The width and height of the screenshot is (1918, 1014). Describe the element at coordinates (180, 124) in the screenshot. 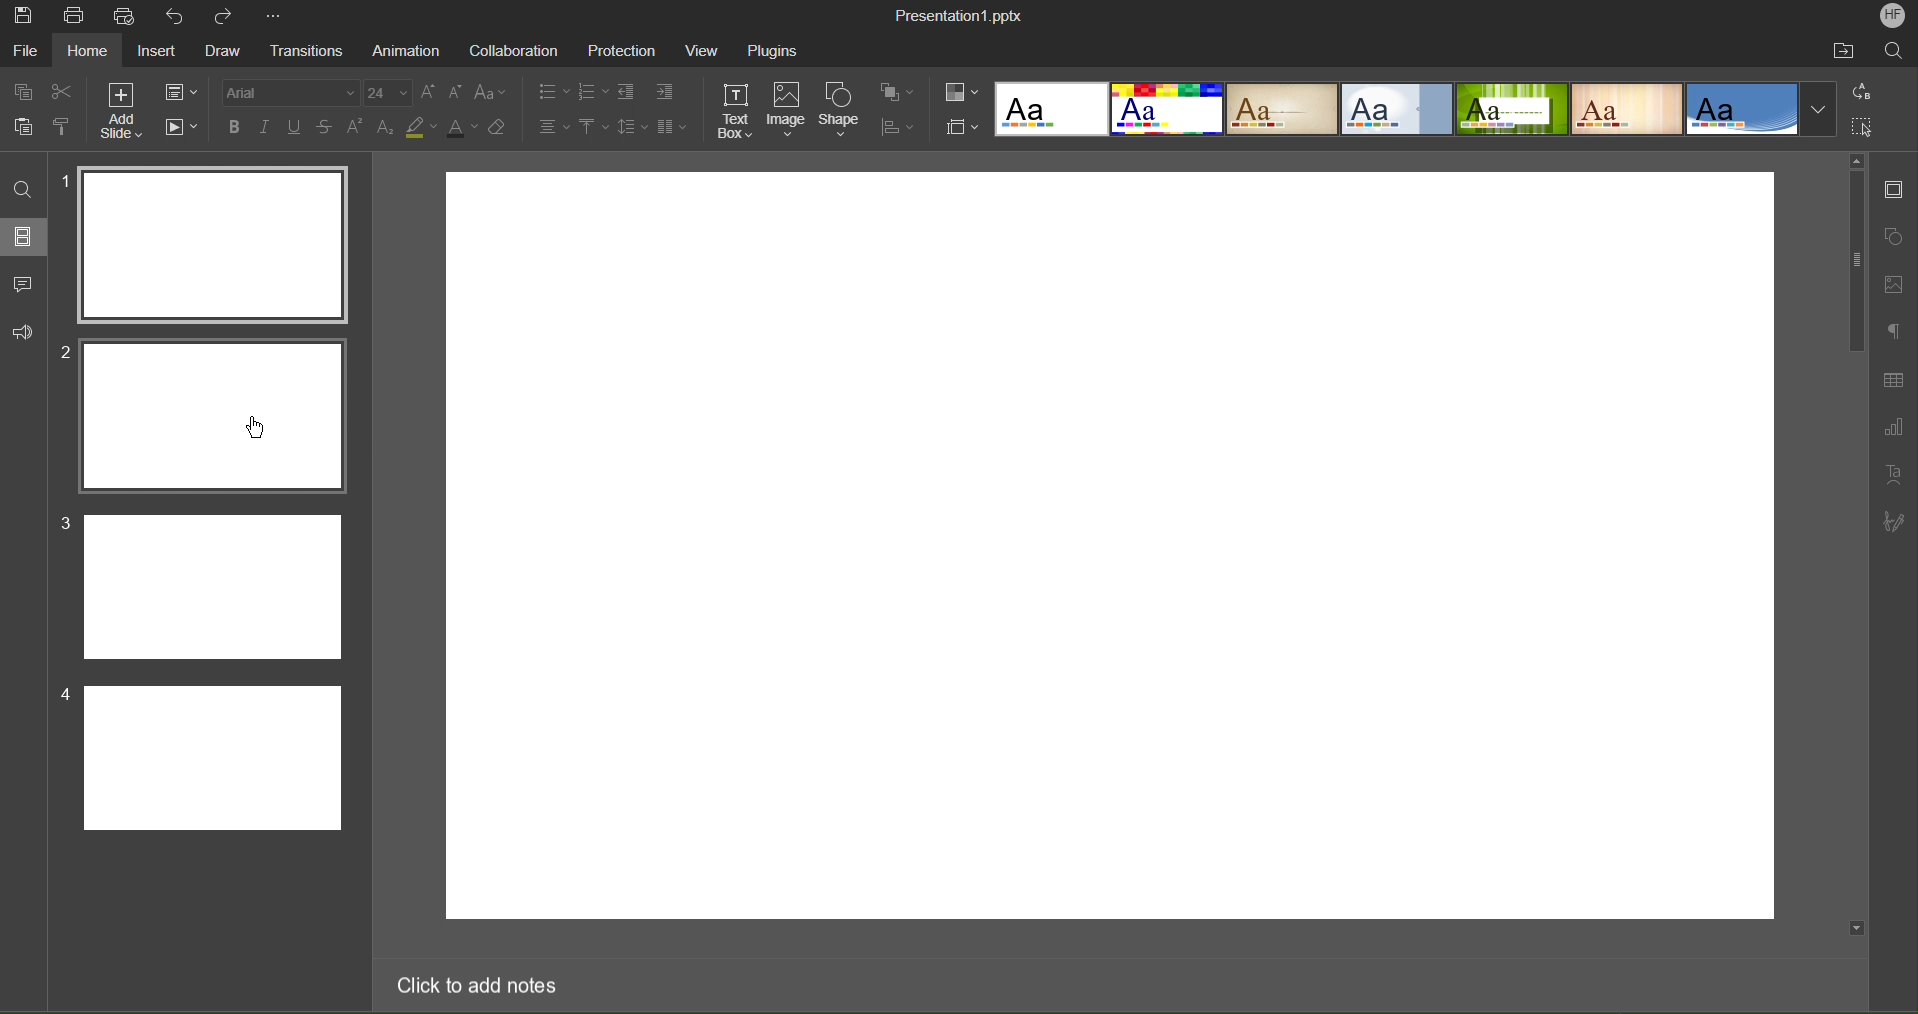

I see `Playback` at that location.